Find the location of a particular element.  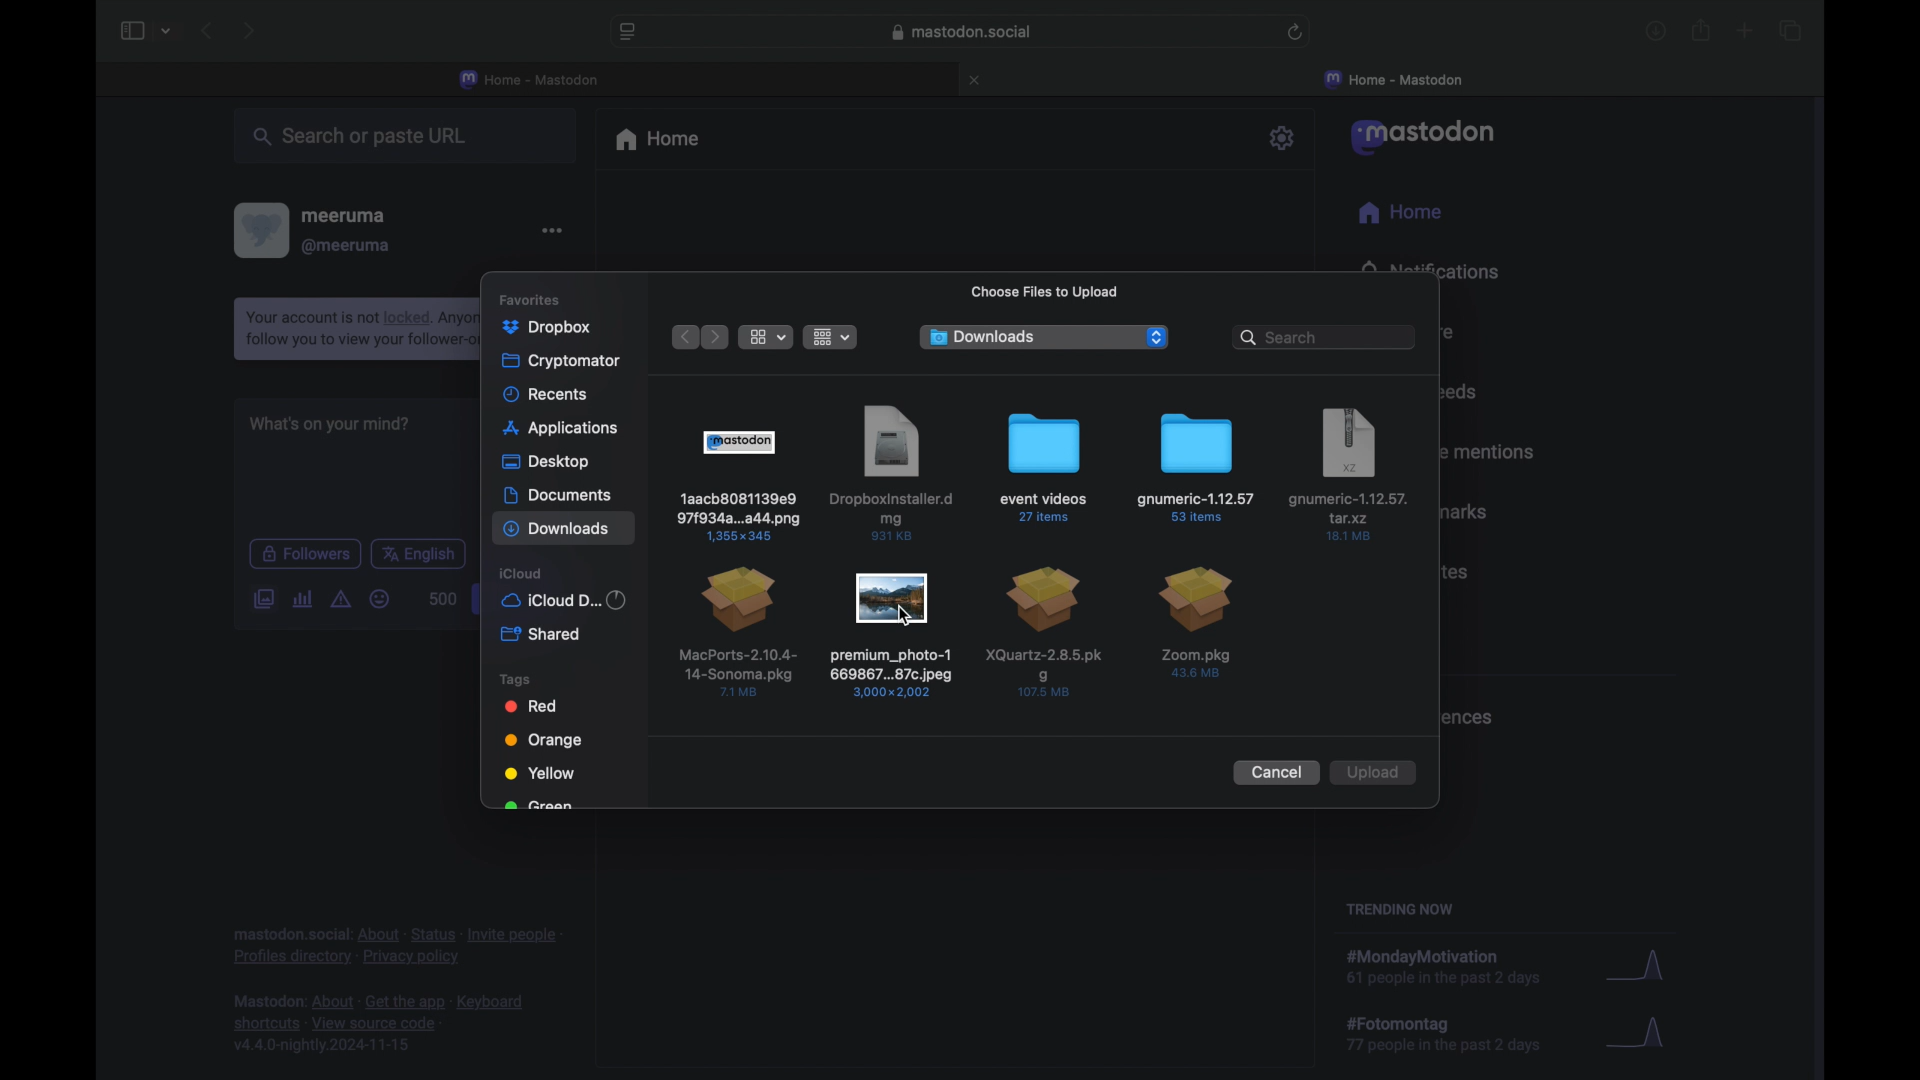

show tab overview is located at coordinates (1789, 30).